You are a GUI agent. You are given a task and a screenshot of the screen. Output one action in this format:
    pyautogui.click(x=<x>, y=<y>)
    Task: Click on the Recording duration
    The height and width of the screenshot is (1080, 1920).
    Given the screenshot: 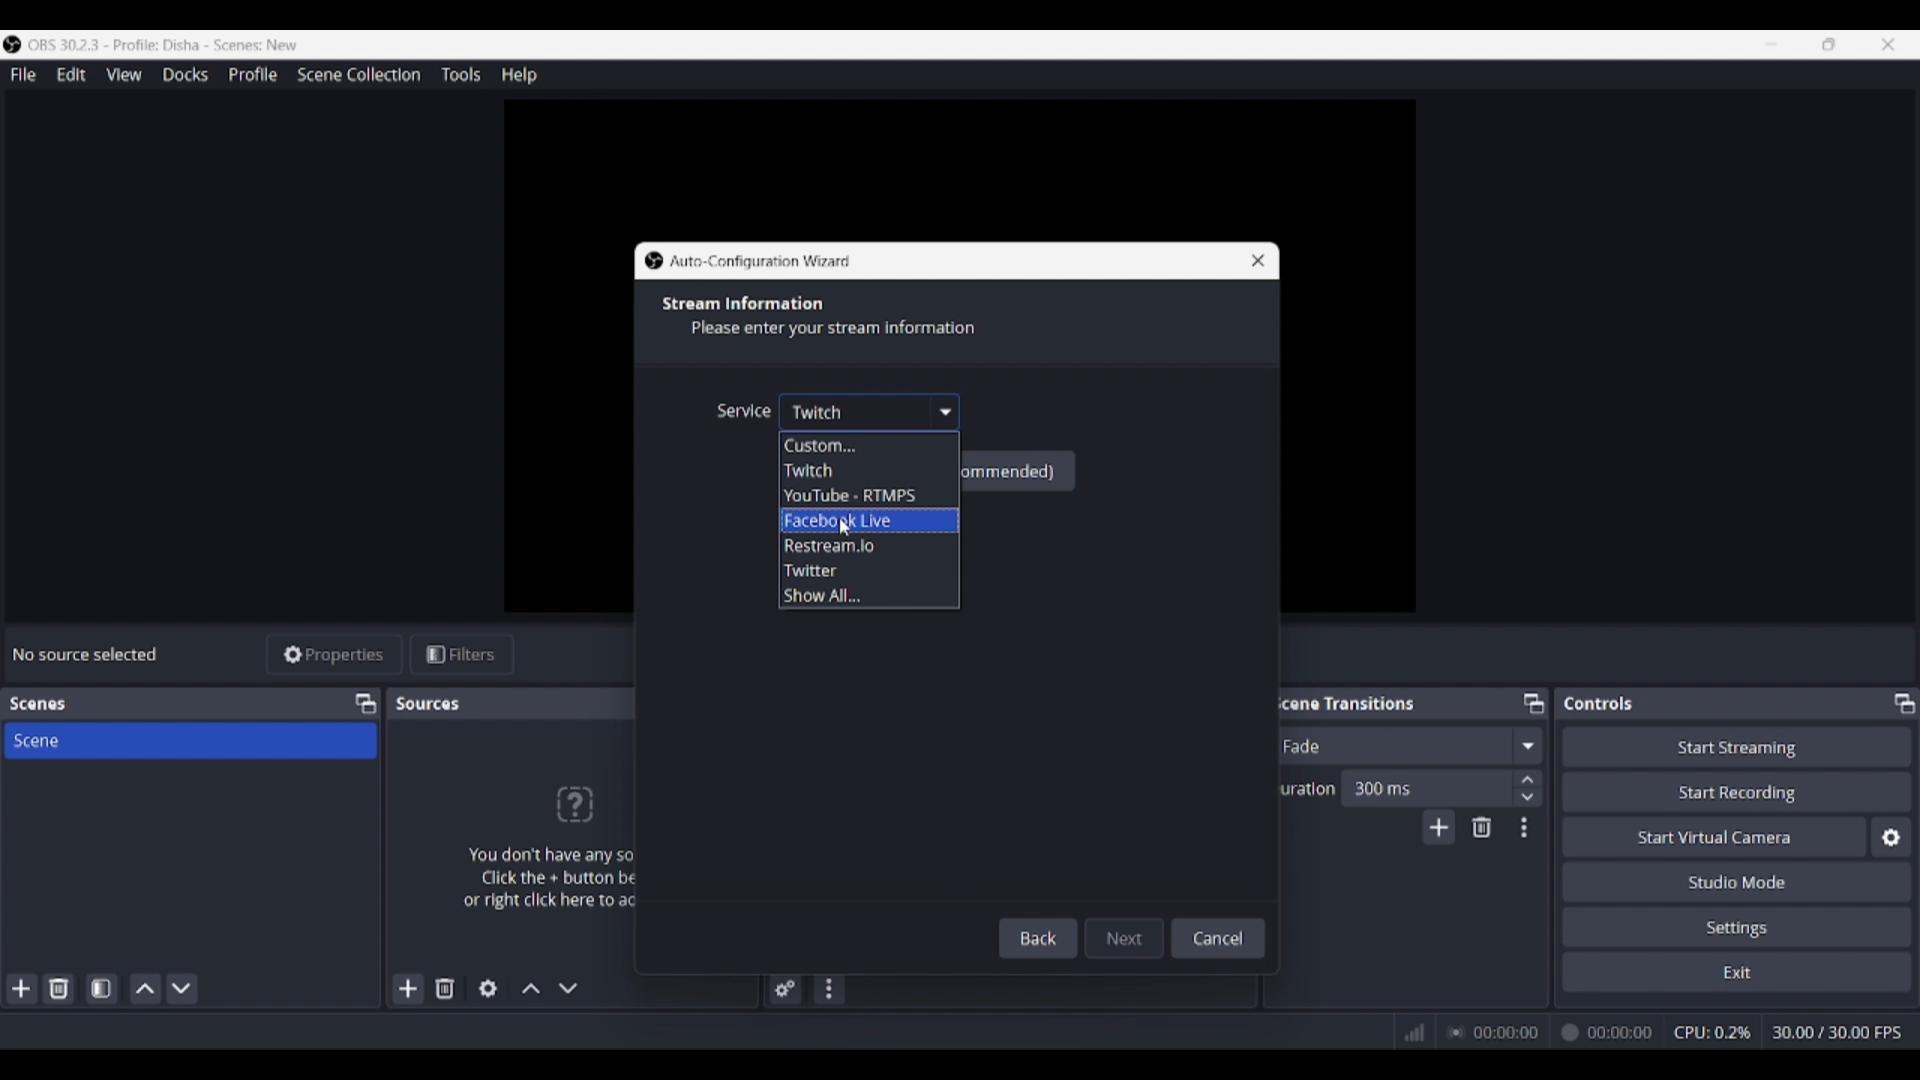 What is the action you would take?
    pyautogui.click(x=1549, y=1033)
    